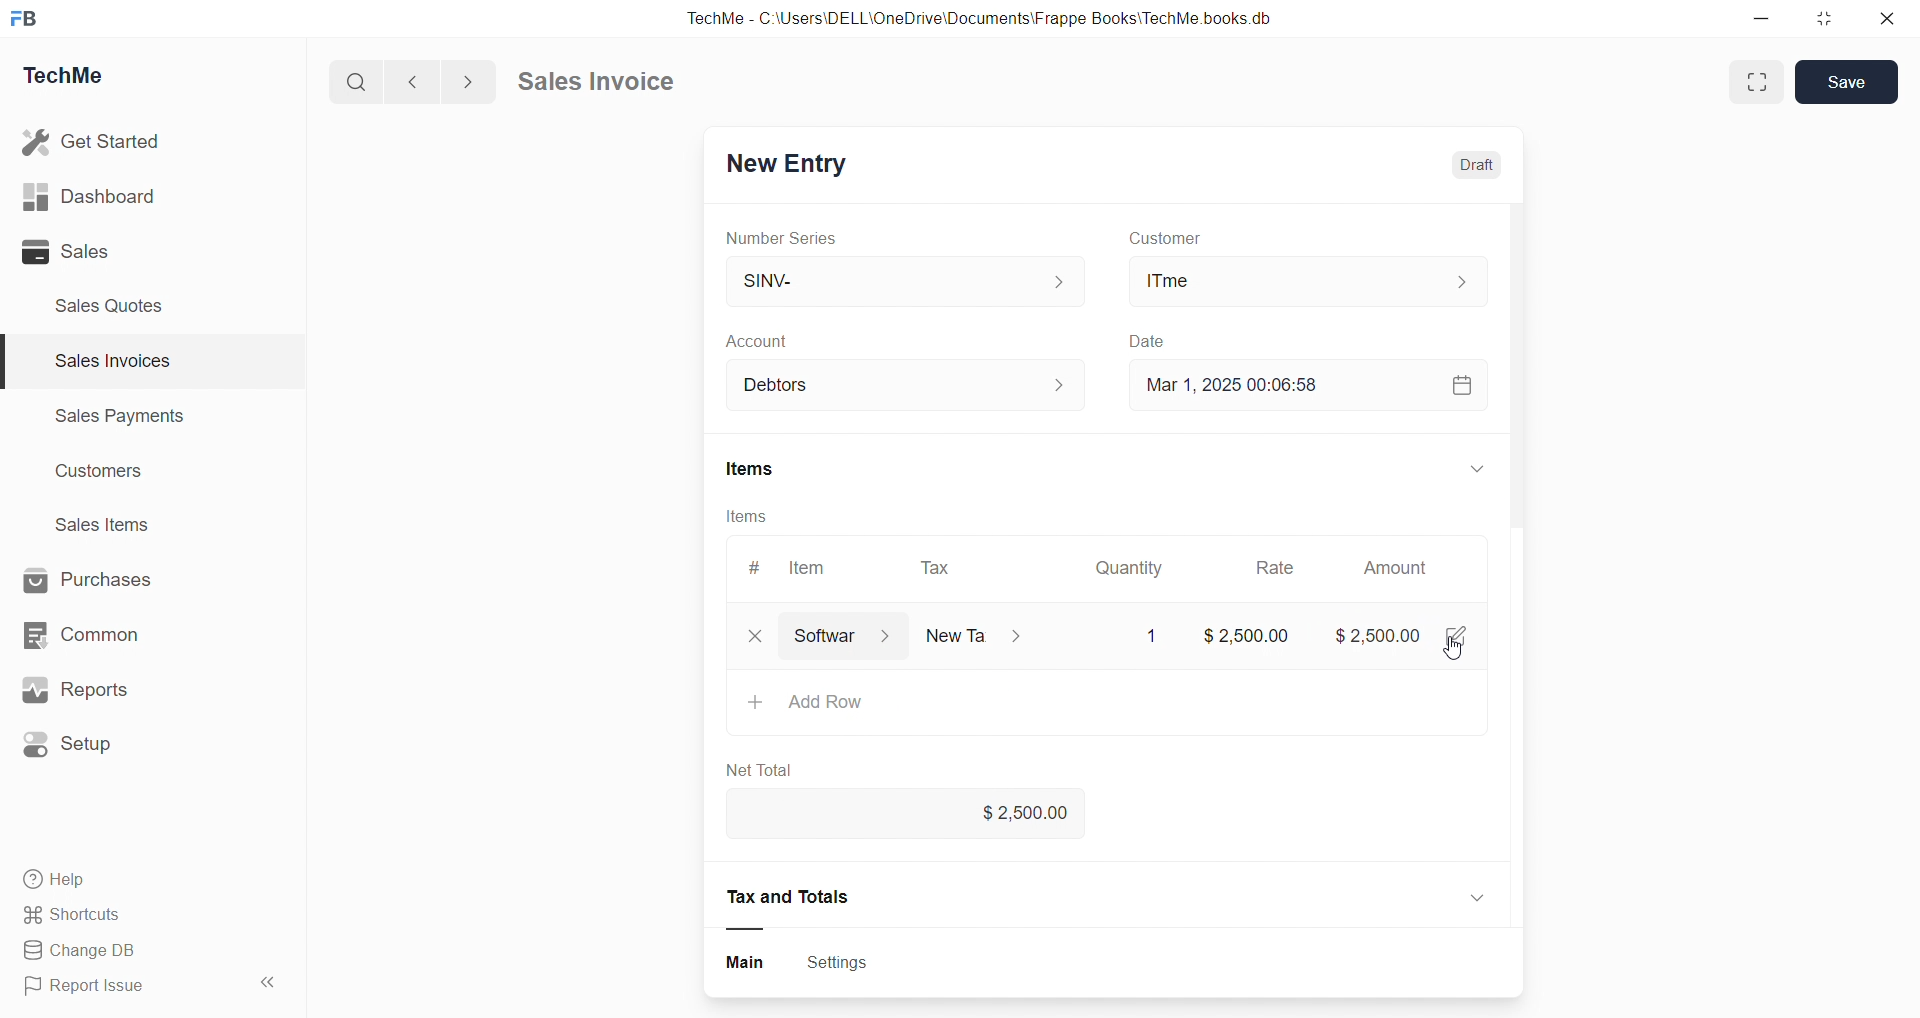 This screenshot has width=1920, height=1018. I want to click on Sales Quotes, so click(117, 305).